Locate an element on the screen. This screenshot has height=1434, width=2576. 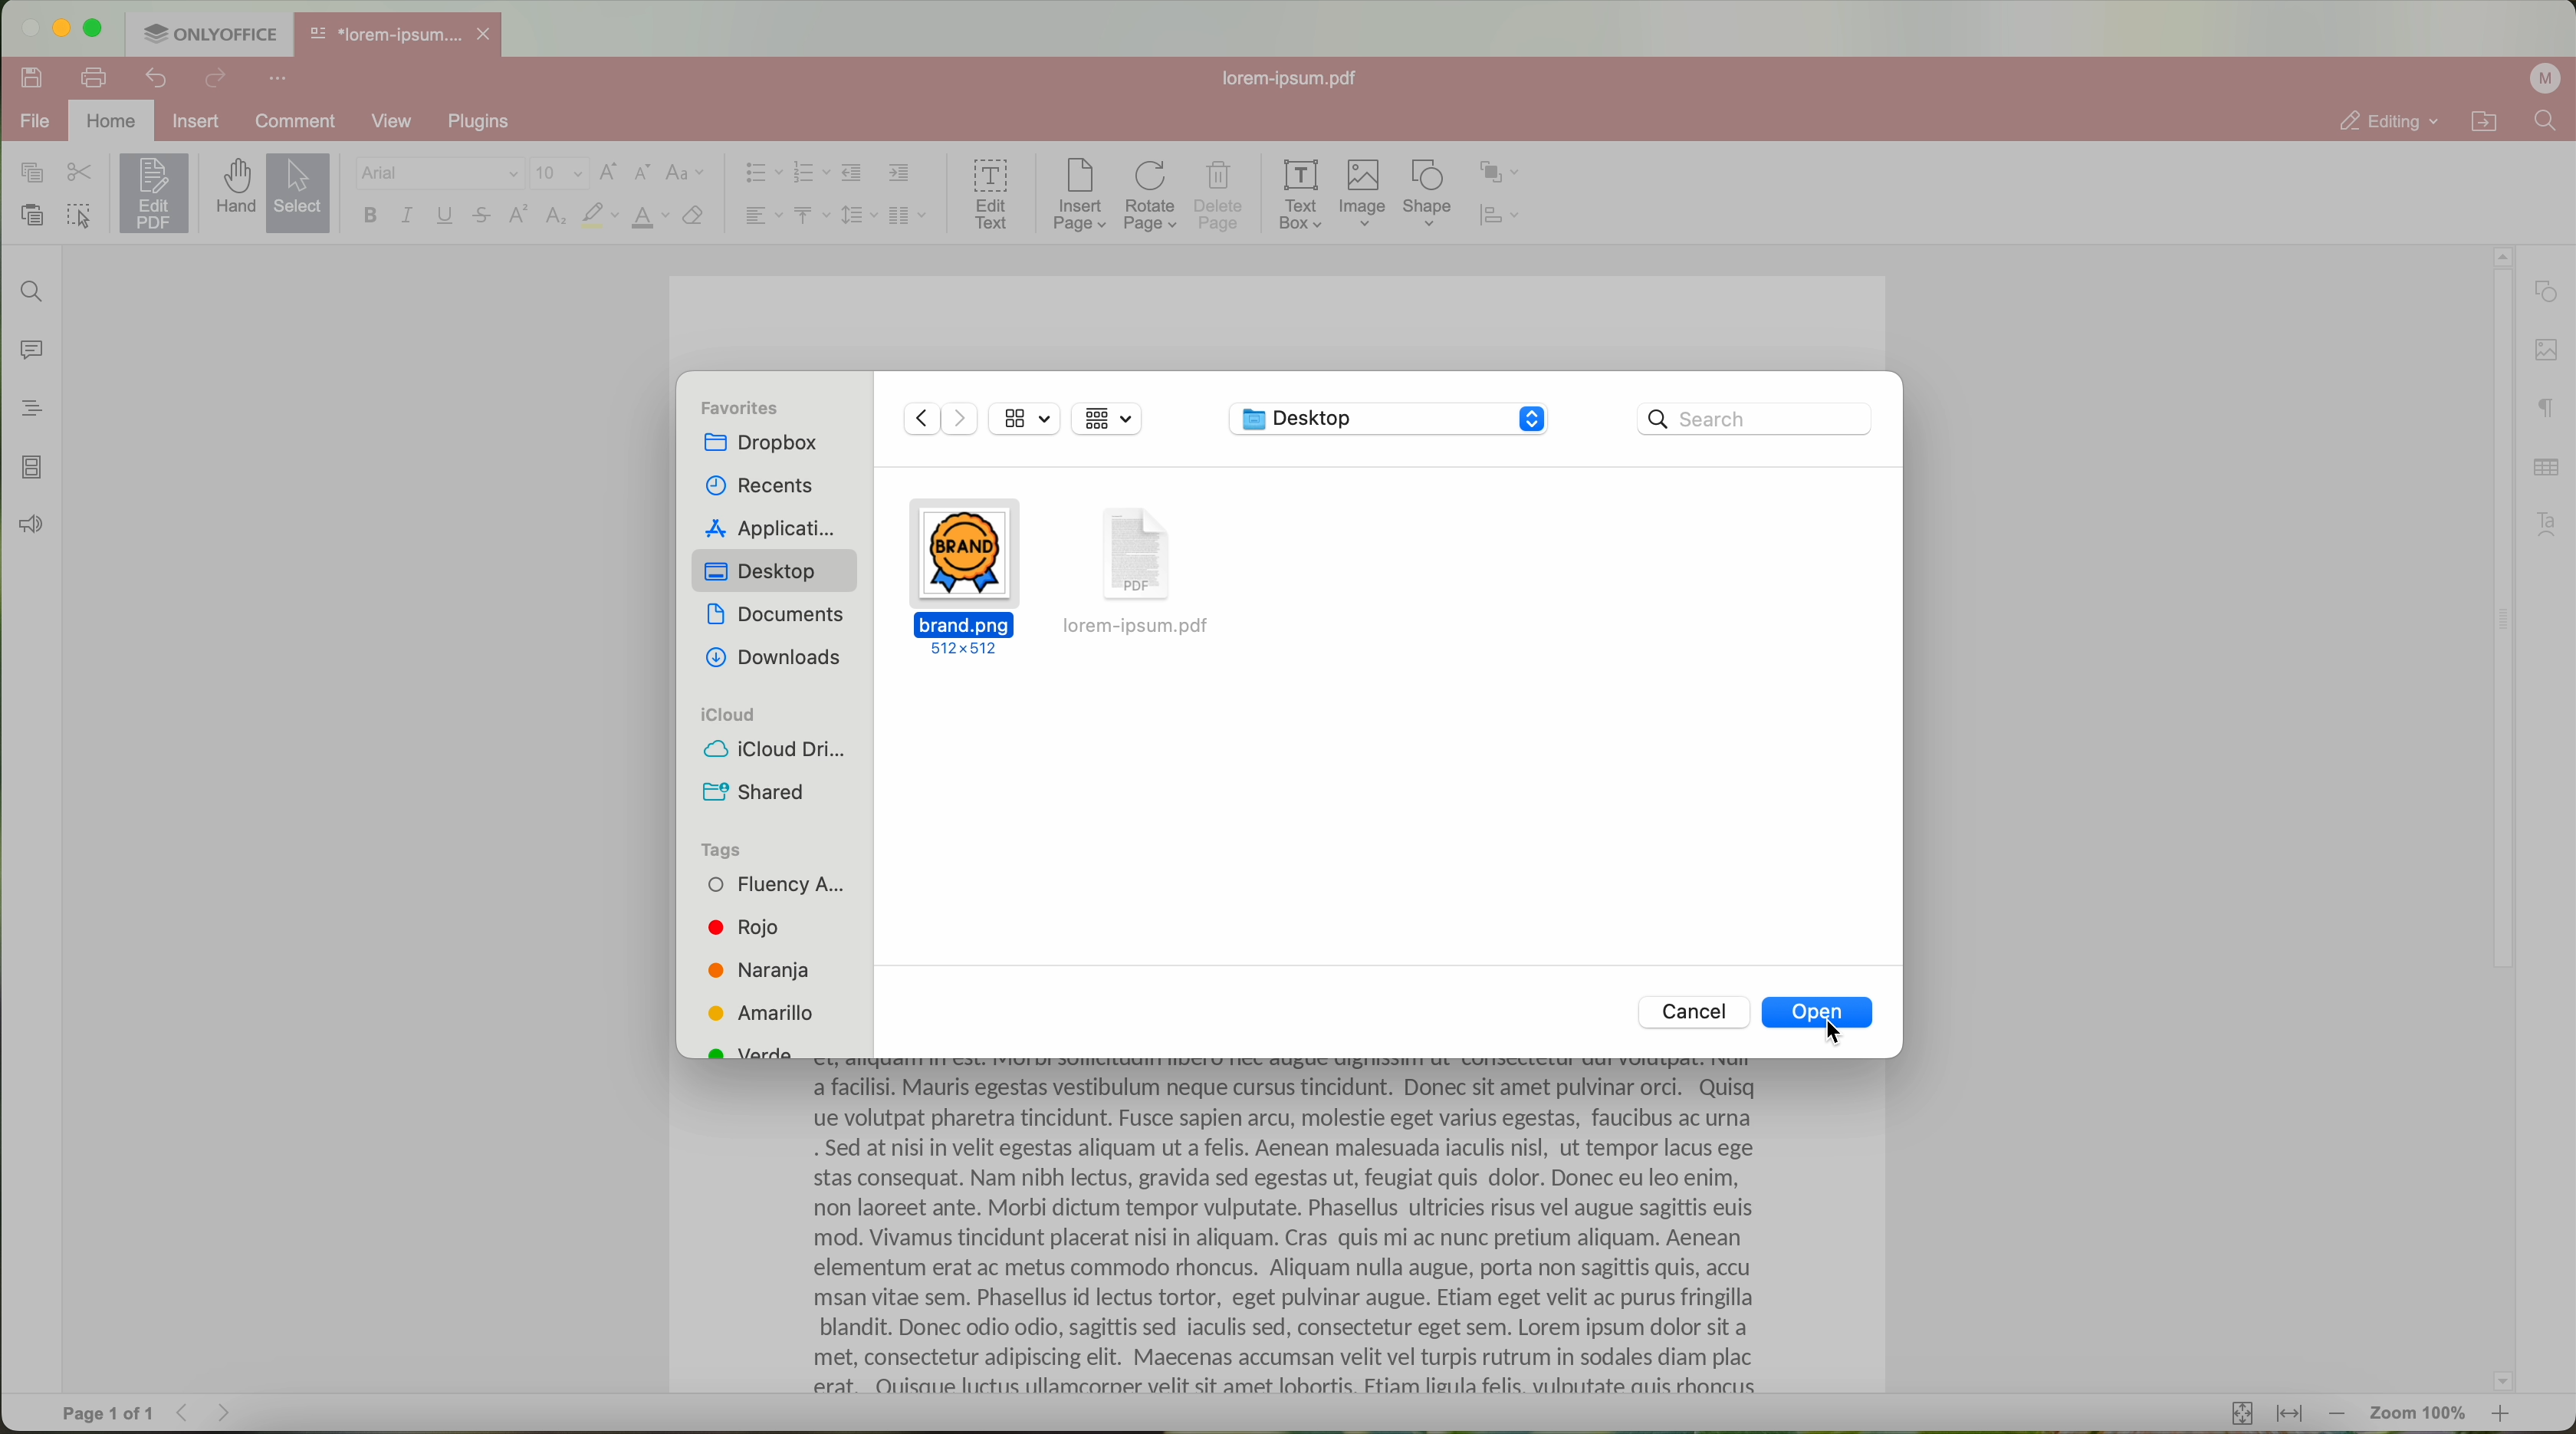
Backward is located at coordinates (189, 1412).